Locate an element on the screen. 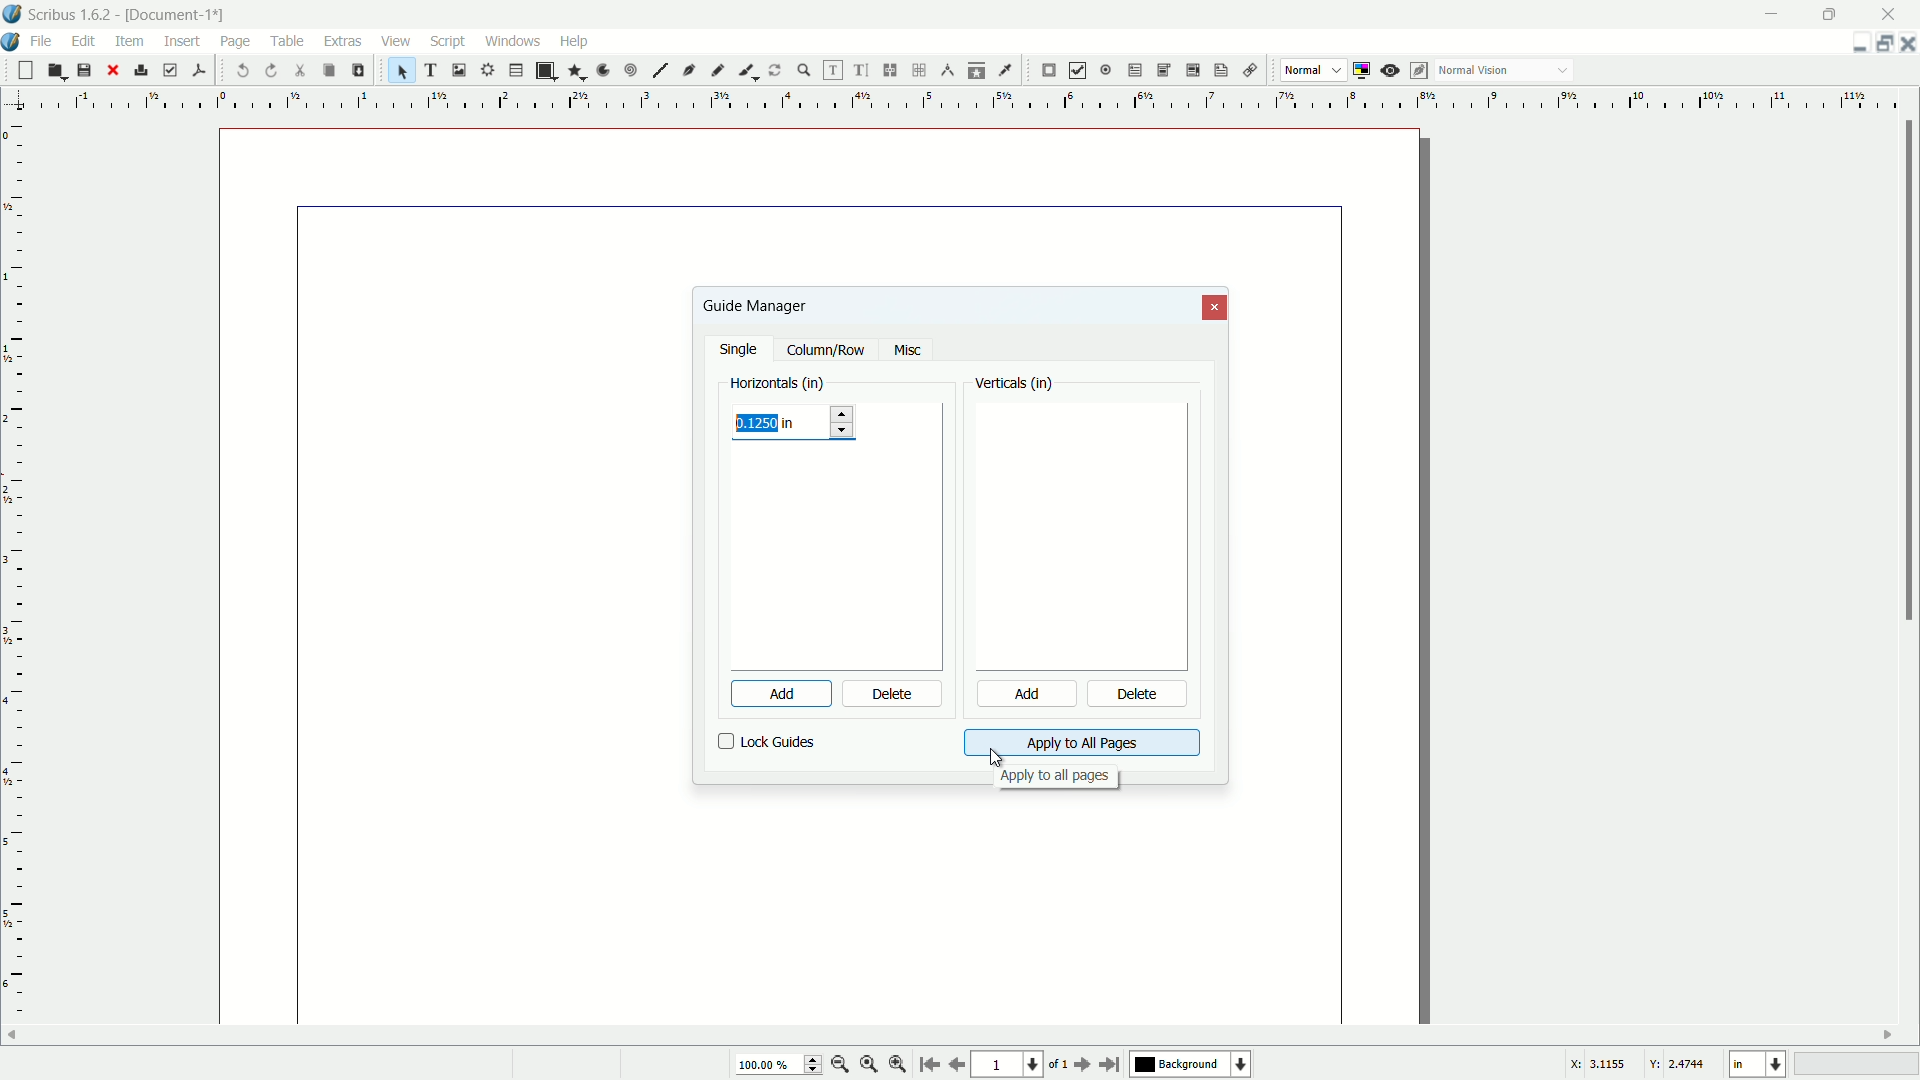 The image size is (1920, 1080). zoom to 100% is located at coordinates (869, 1066).